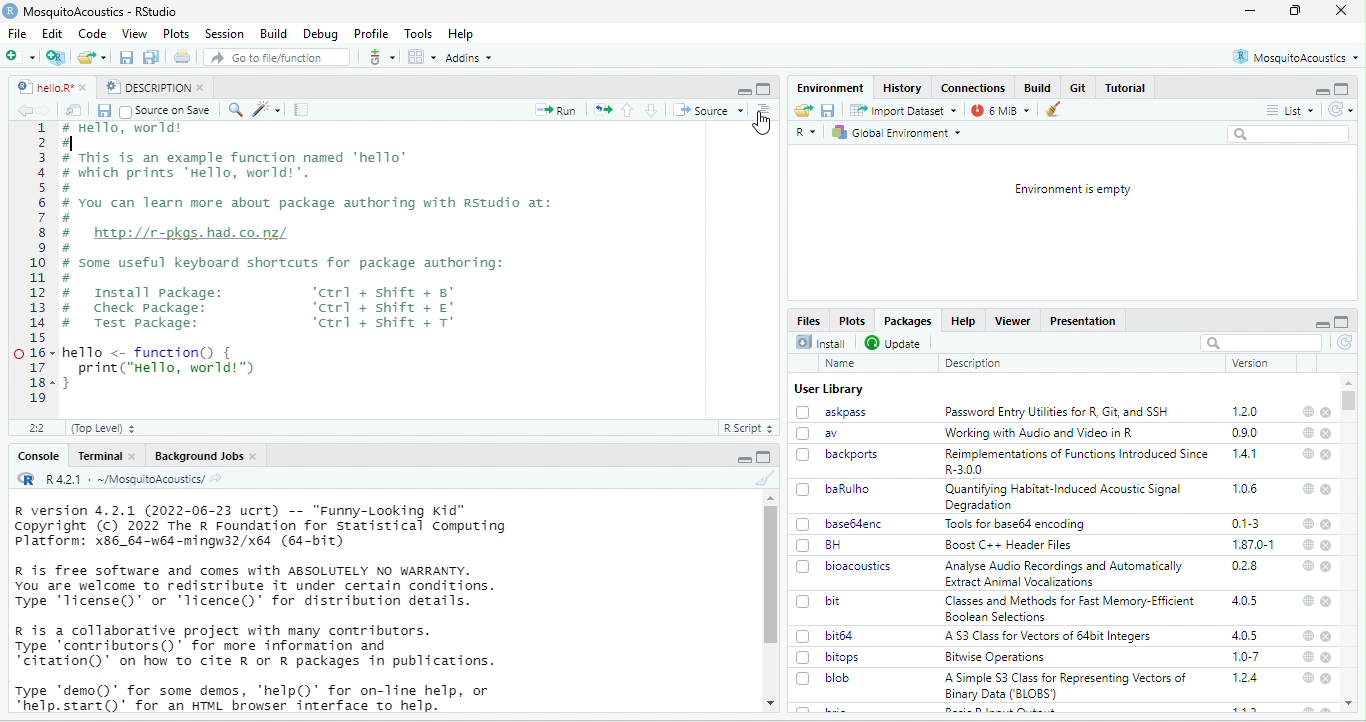 The height and width of the screenshot is (722, 1366). What do you see at coordinates (1327, 659) in the screenshot?
I see `close` at bounding box center [1327, 659].